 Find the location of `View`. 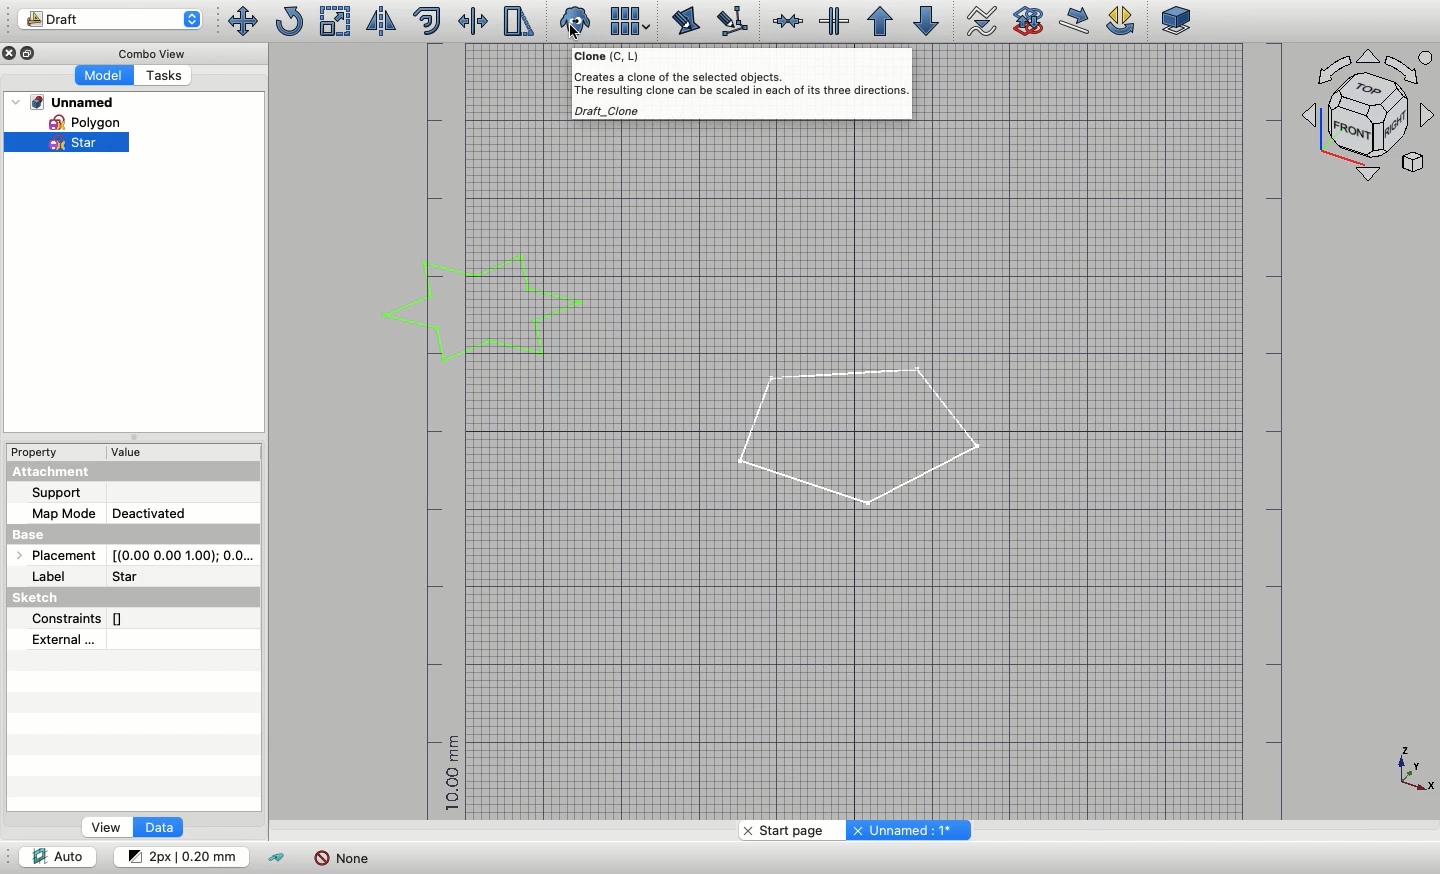

View is located at coordinates (107, 827).